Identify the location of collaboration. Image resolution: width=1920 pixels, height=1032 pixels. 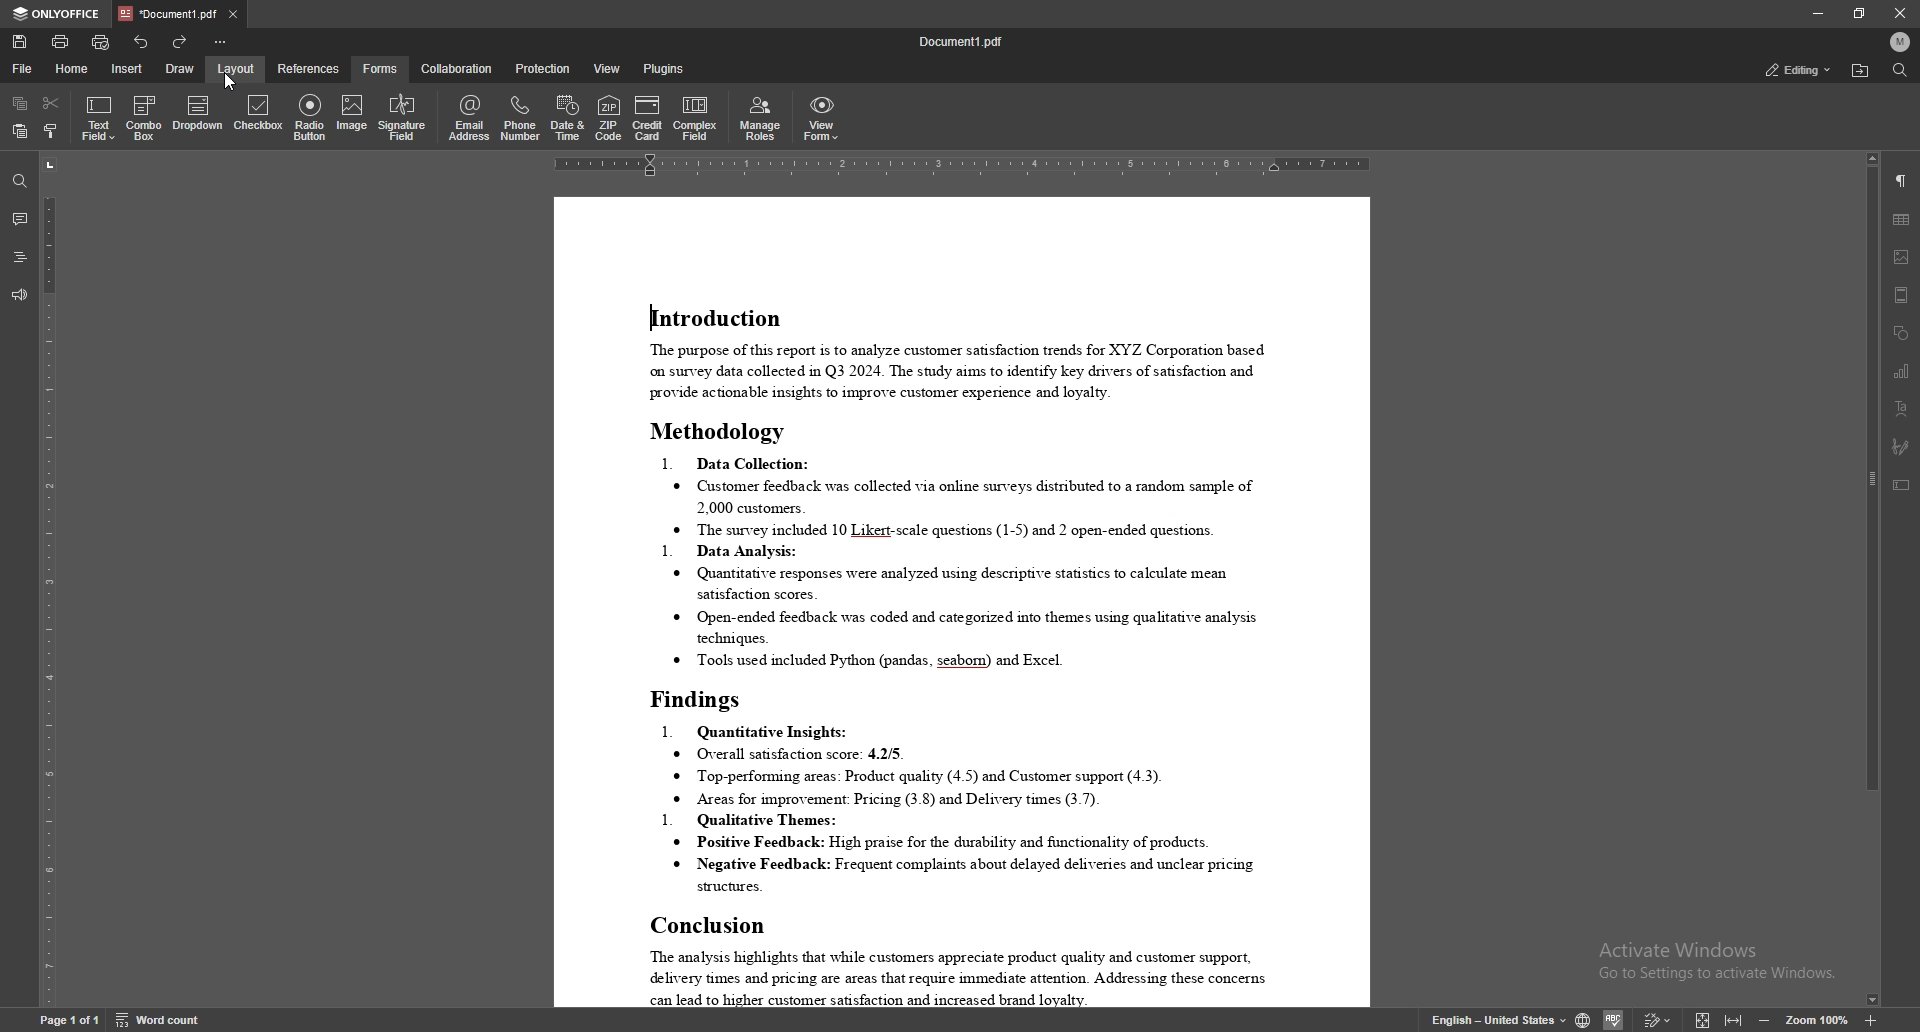
(456, 68).